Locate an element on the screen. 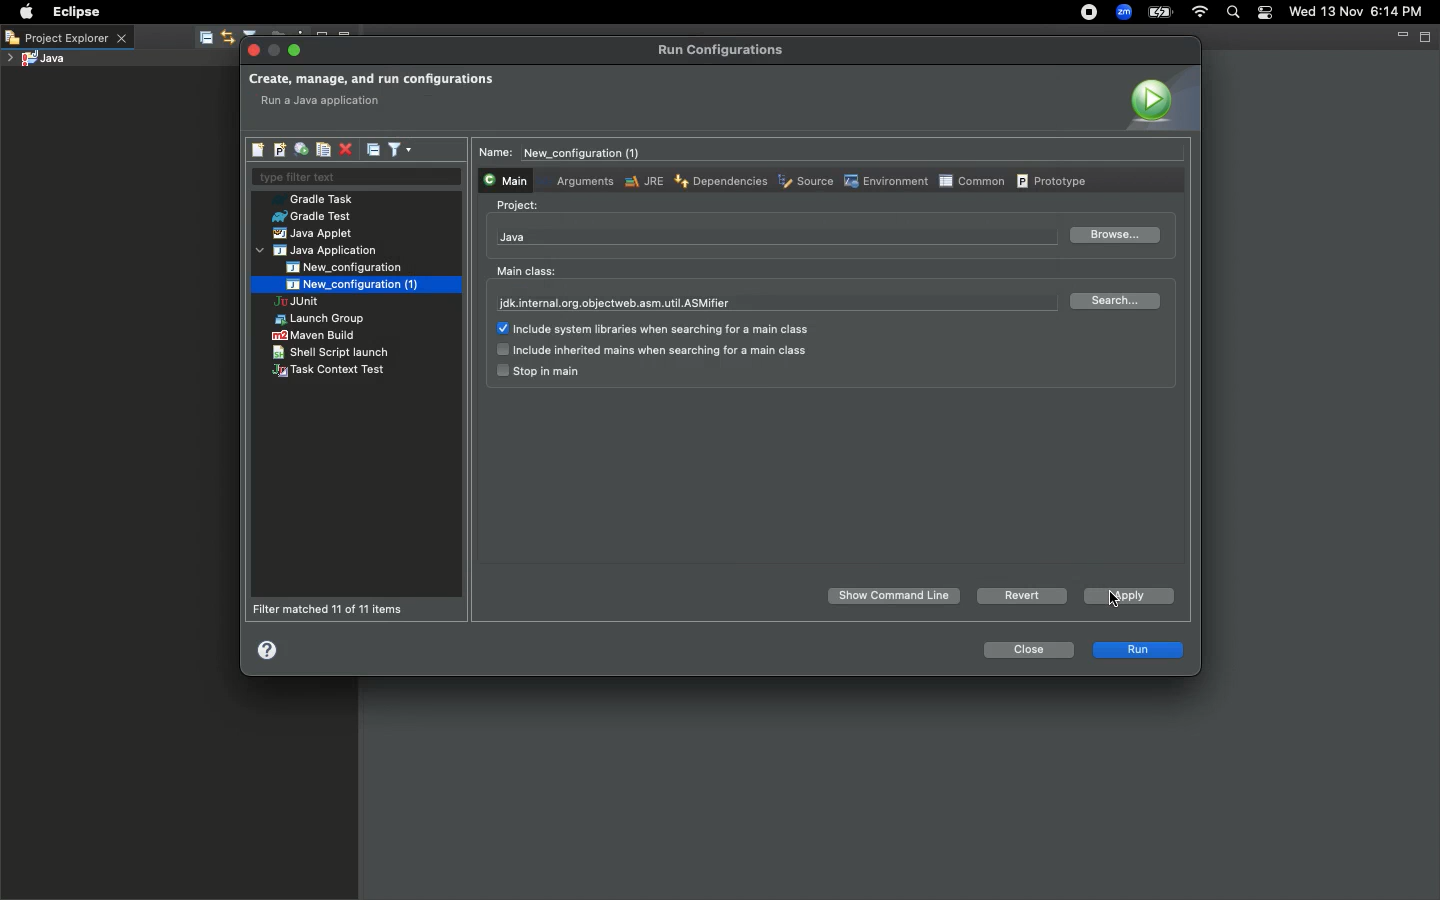 Image resolution: width=1440 pixels, height=900 pixels. Run configurations is located at coordinates (724, 50).